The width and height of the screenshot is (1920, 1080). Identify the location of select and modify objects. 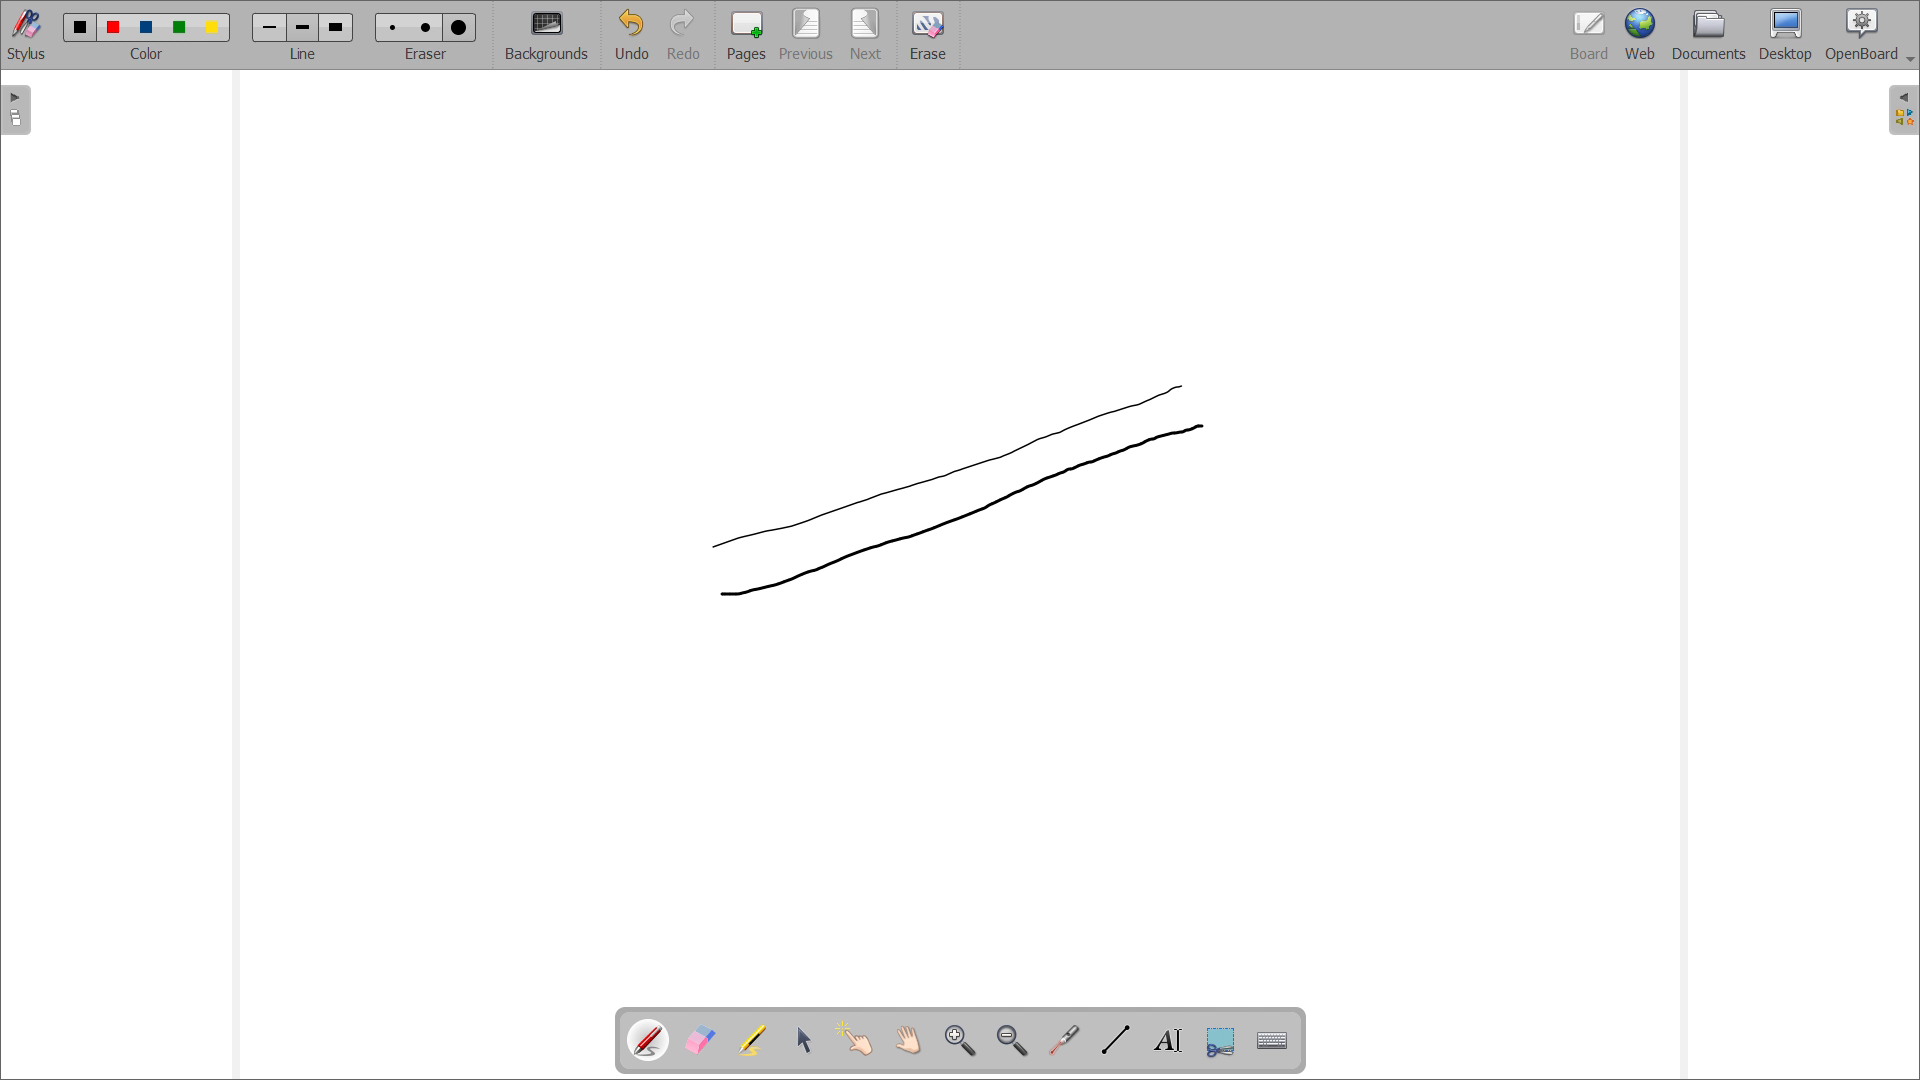
(805, 1040).